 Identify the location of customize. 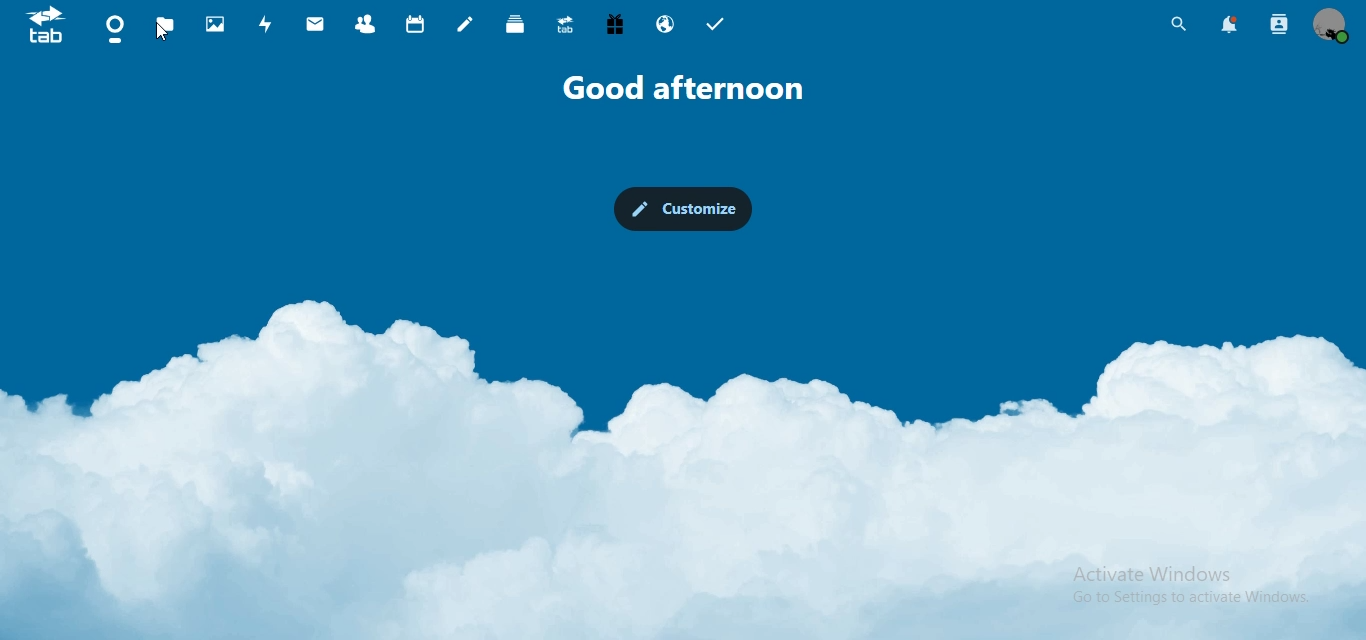
(685, 206).